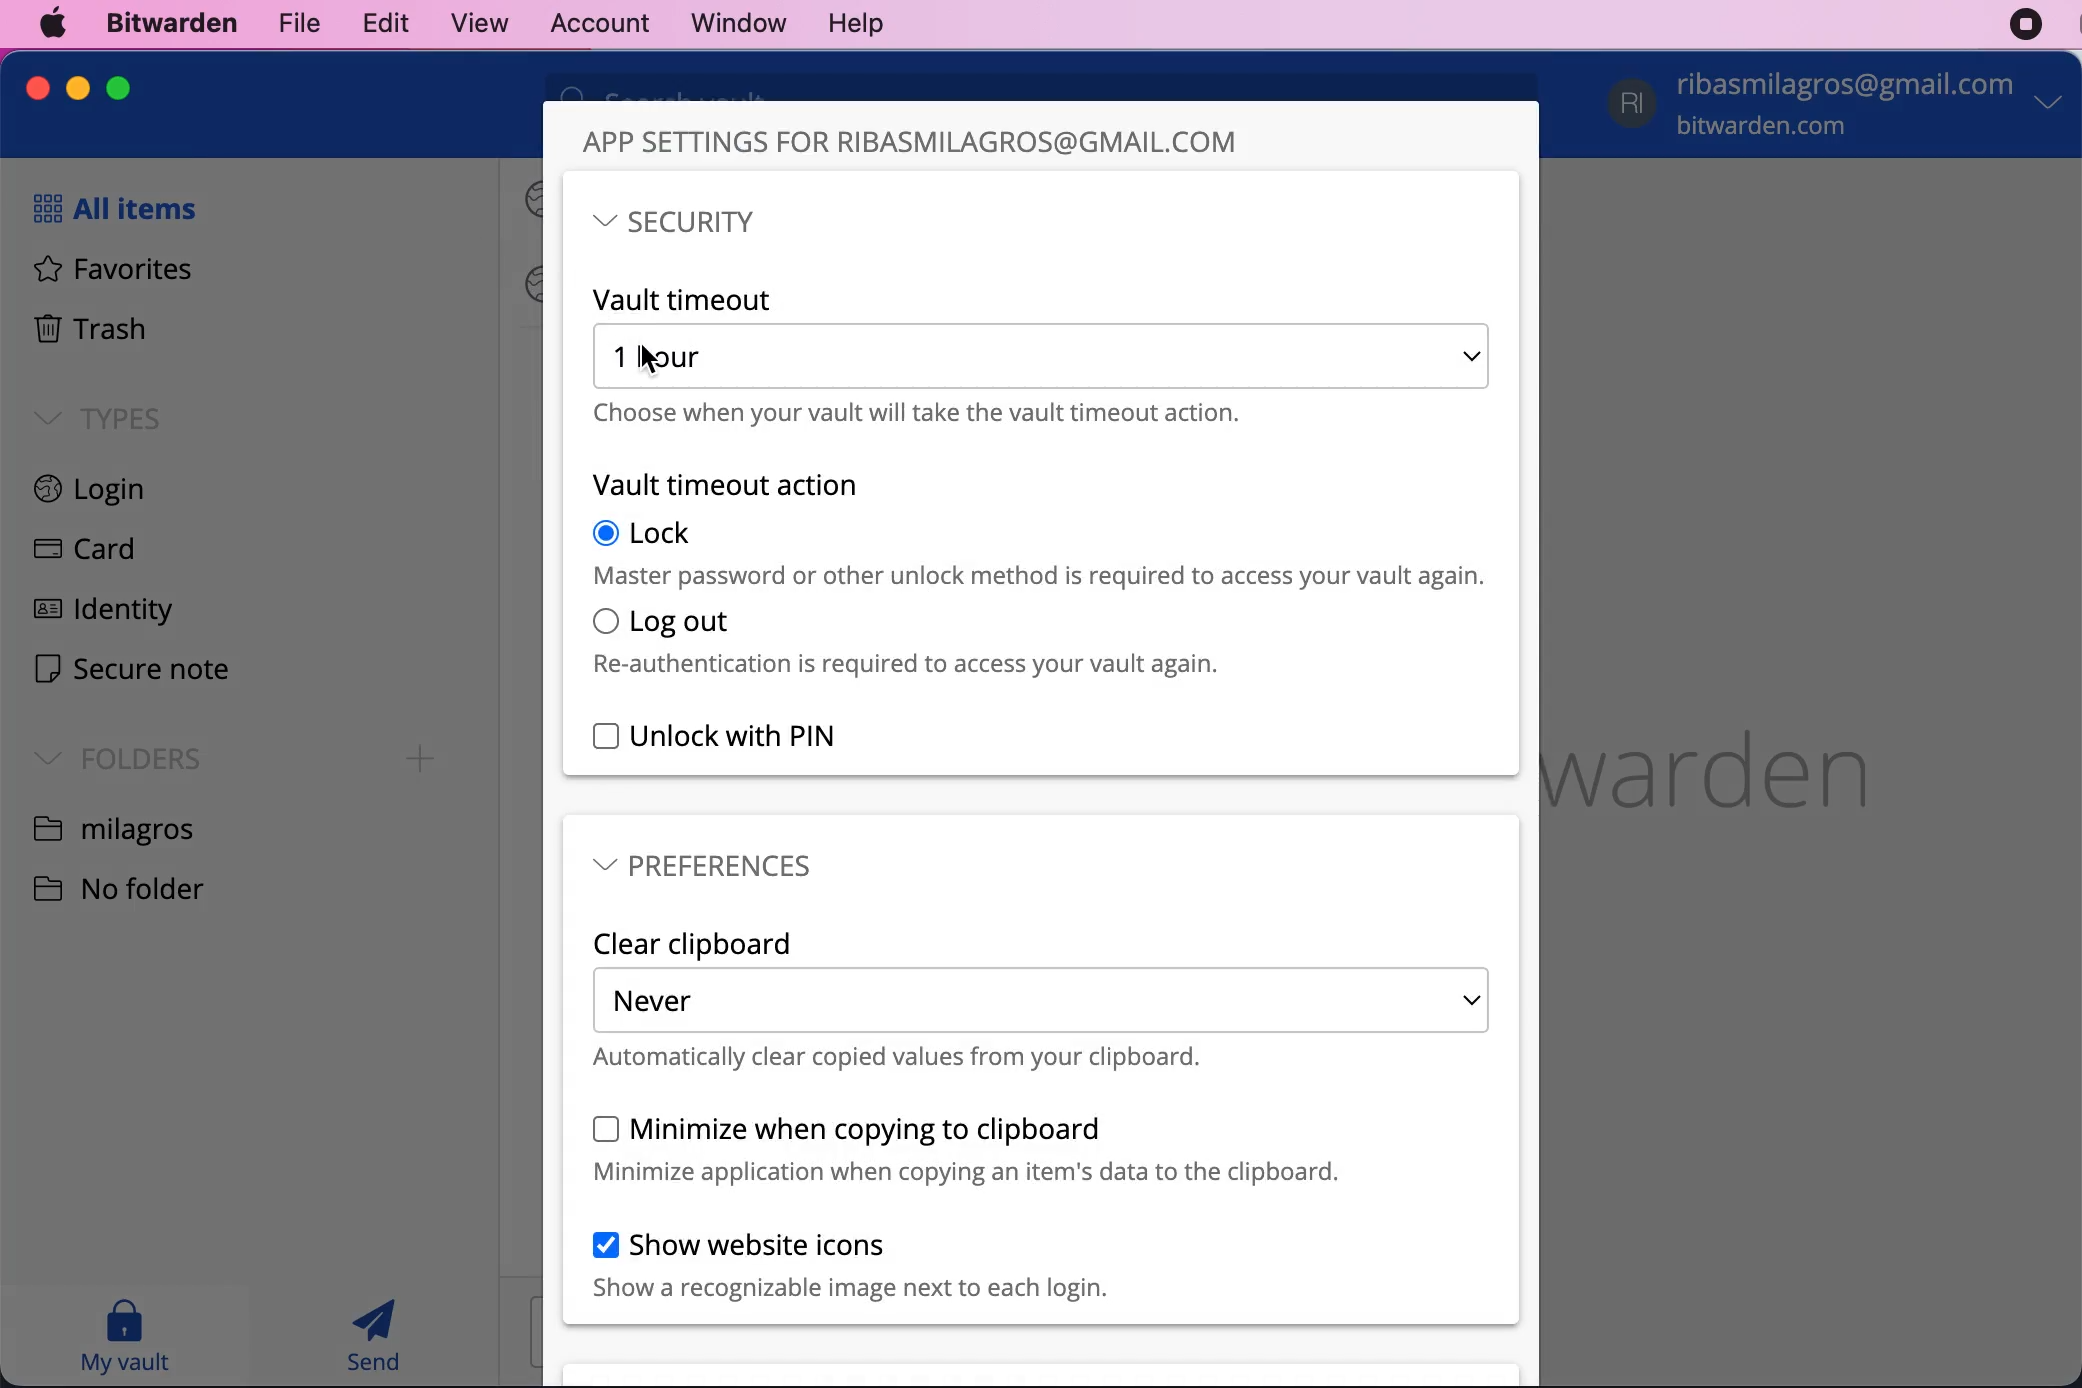 This screenshot has width=2082, height=1388. I want to click on identity, so click(98, 614).